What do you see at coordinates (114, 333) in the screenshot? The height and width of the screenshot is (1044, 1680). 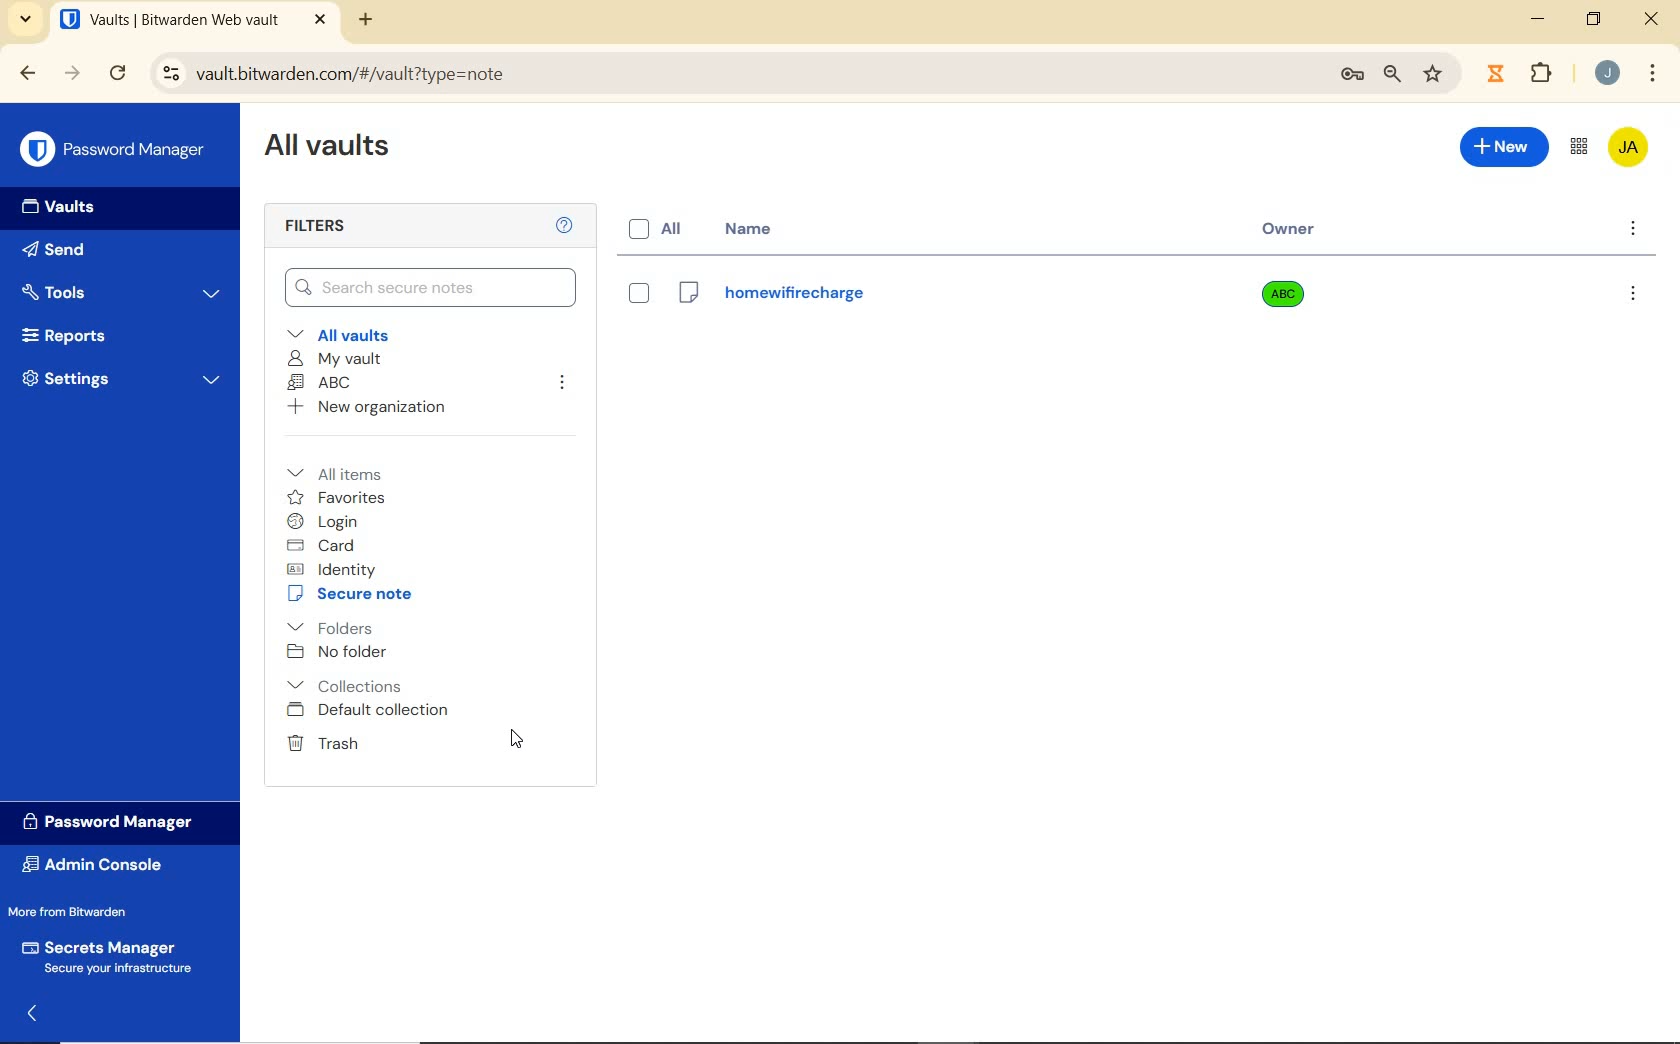 I see `Reports` at bounding box center [114, 333].